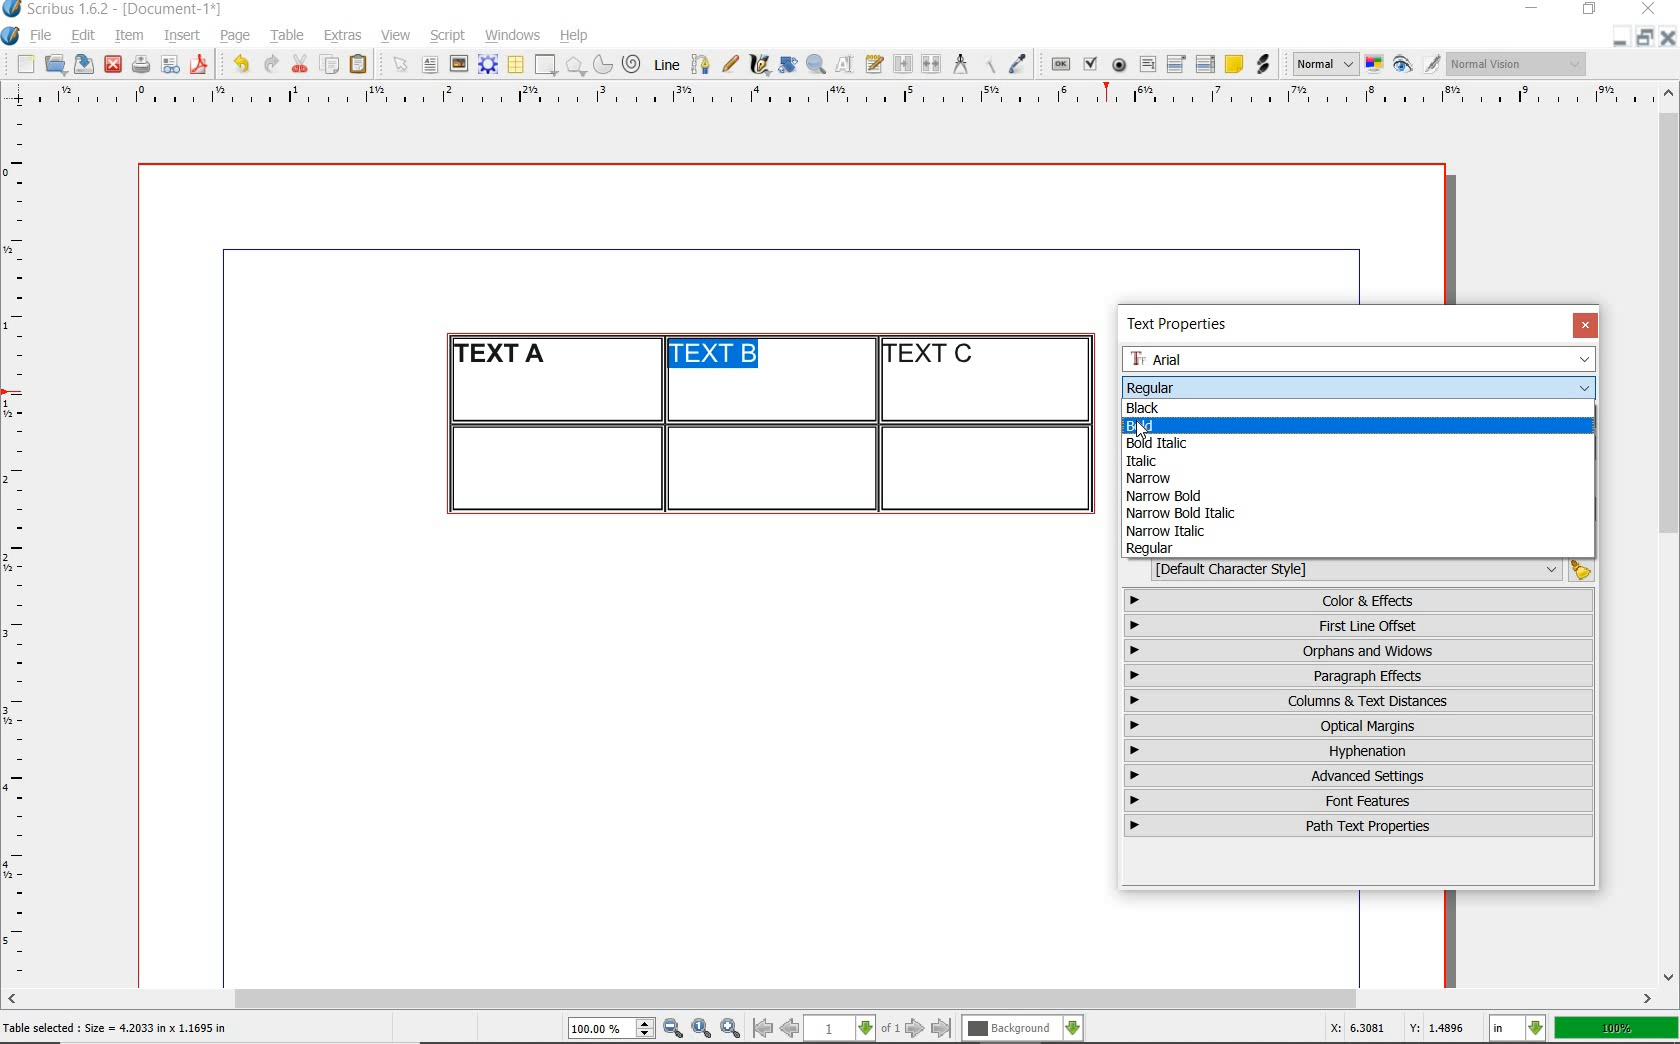  Describe the element at coordinates (1376, 66) in the screenshot. I see `toggle color management` at that location.